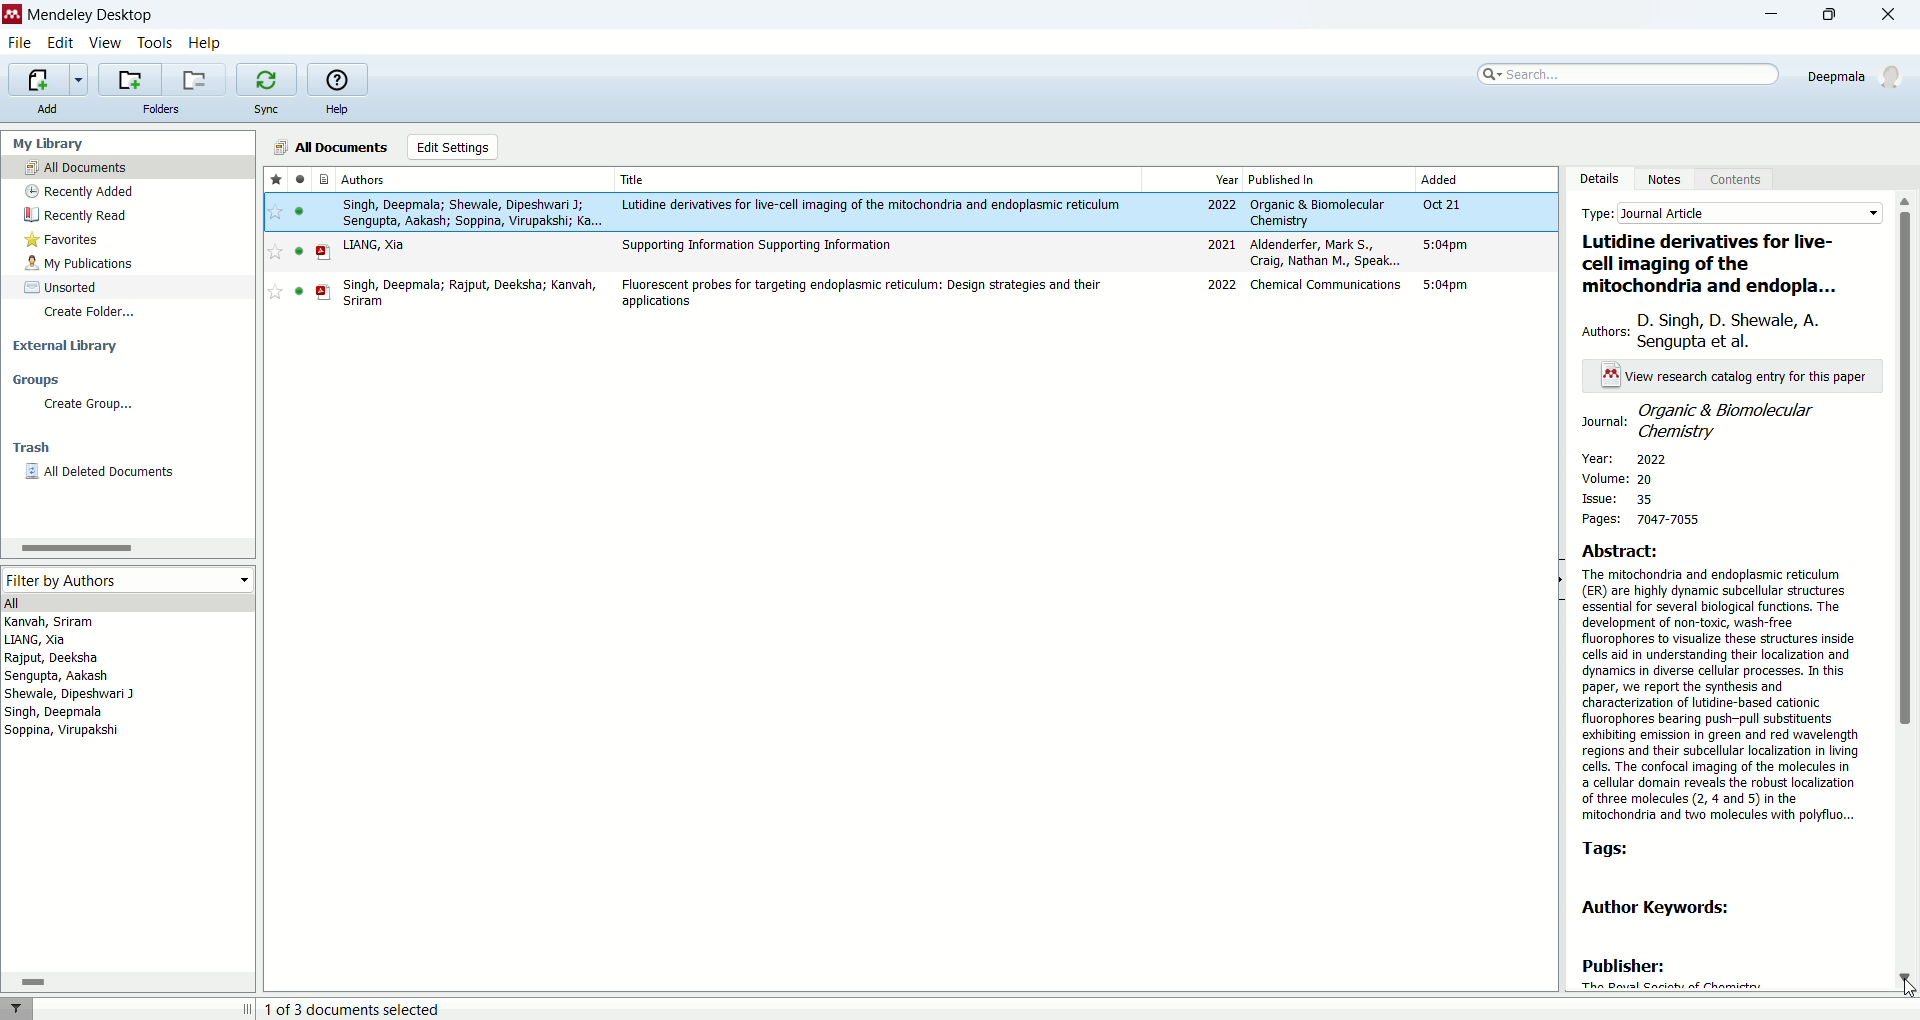 This screenshot has height=1020, width=1920. I want to click on all, so click(125, 602).